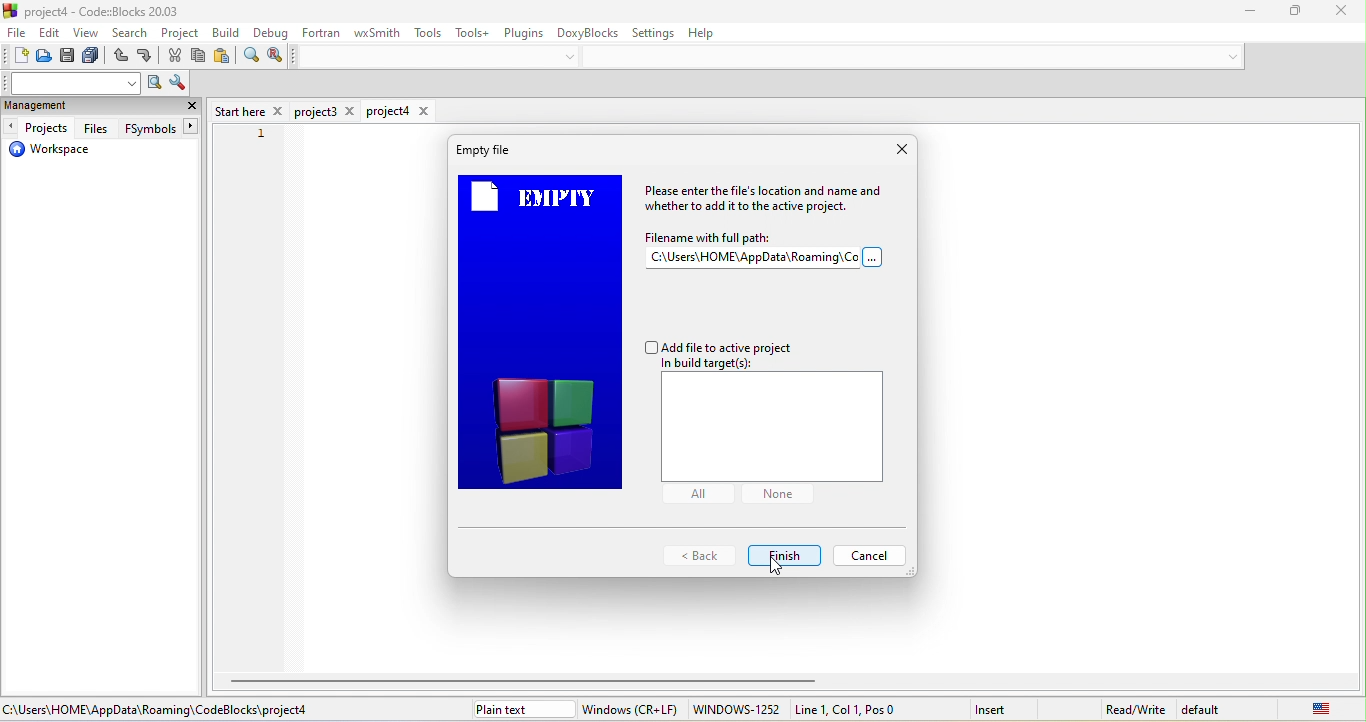 The height and width of the screenshot is (722, 1366). What do you see at coordinates (223, 58) in the screenshot?
I see `paste` at bounding box center [223, 58].